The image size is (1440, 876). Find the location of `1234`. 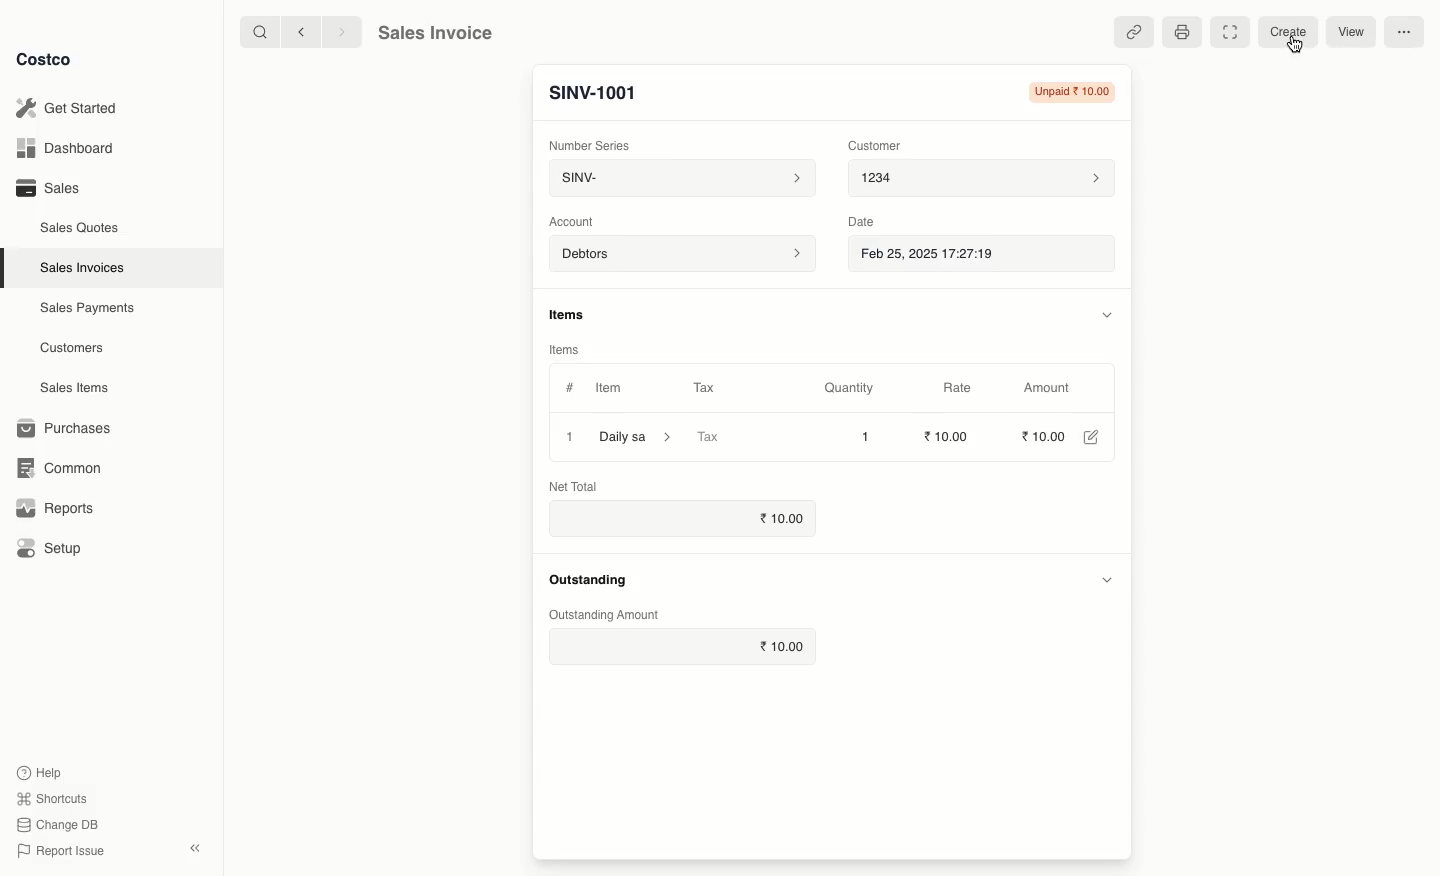

1234 is located at coordinates (983, 181).